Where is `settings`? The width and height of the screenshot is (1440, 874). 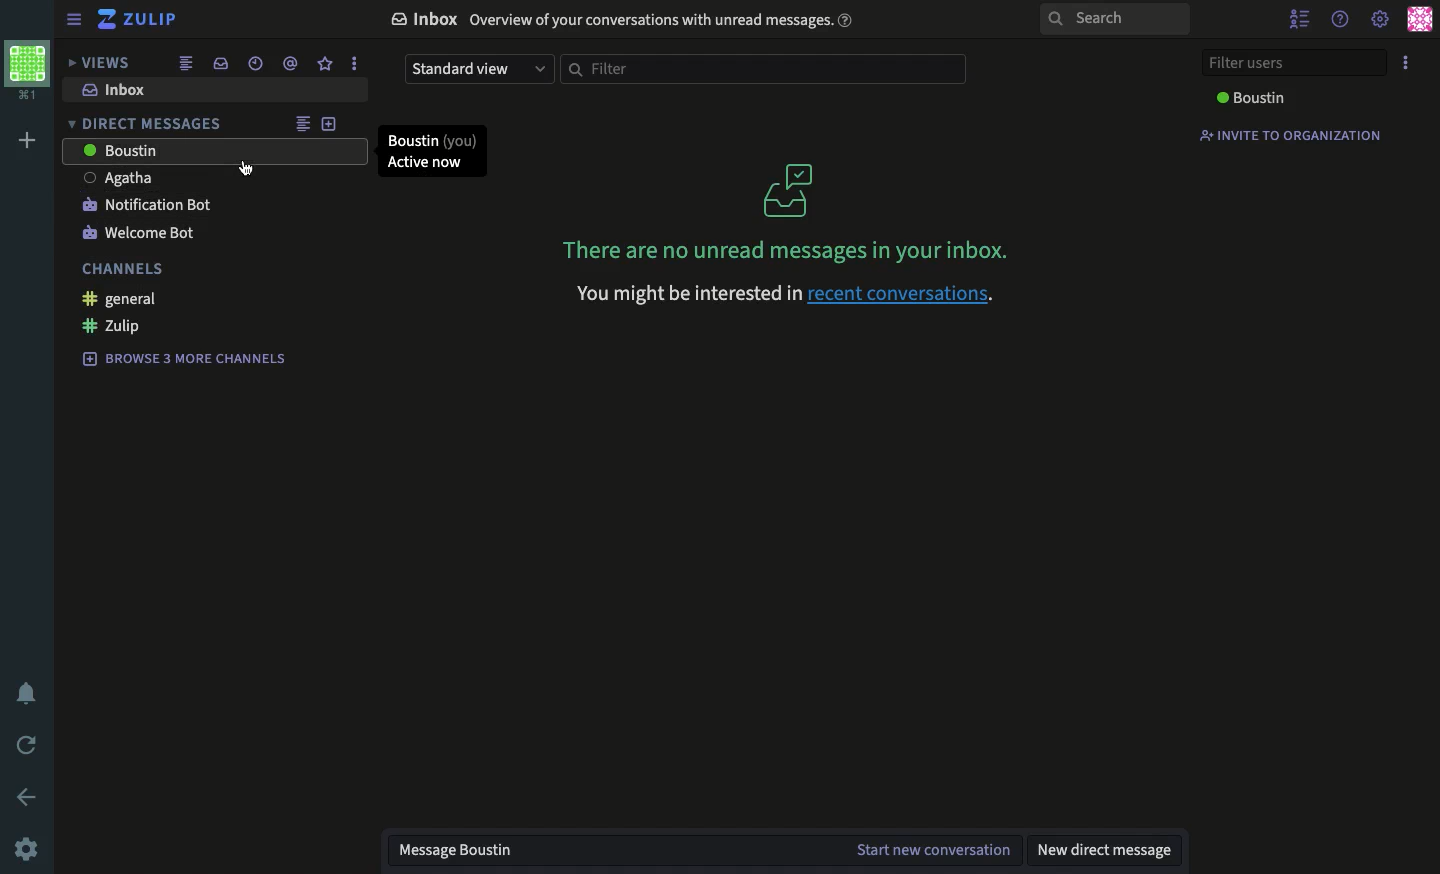 settings is located at coordinates (26, 849).